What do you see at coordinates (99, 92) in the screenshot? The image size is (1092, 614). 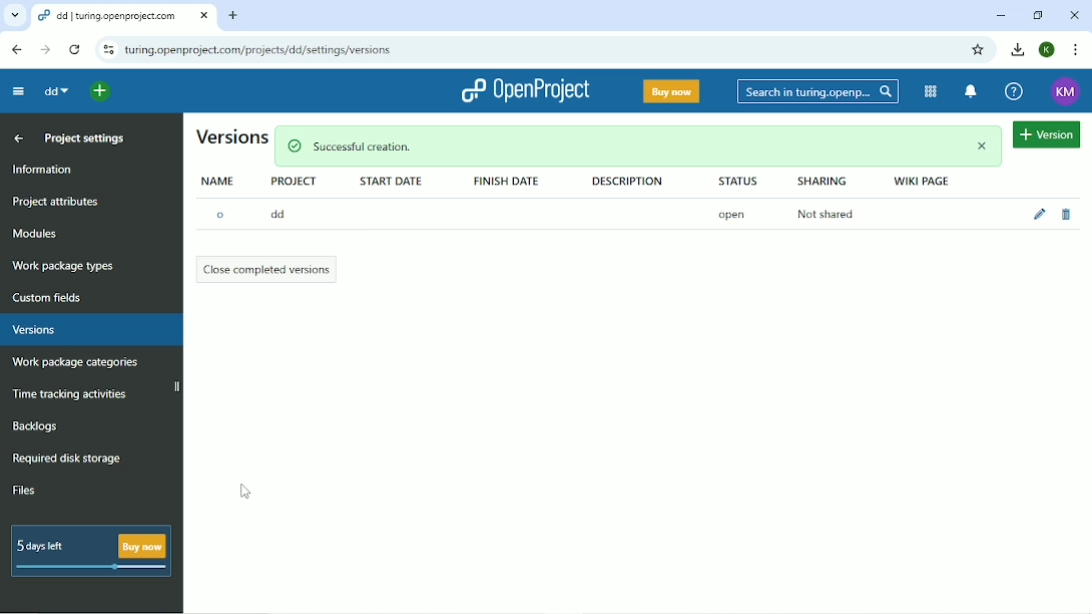 I see `Select a project` at bounding box center [99, 92].